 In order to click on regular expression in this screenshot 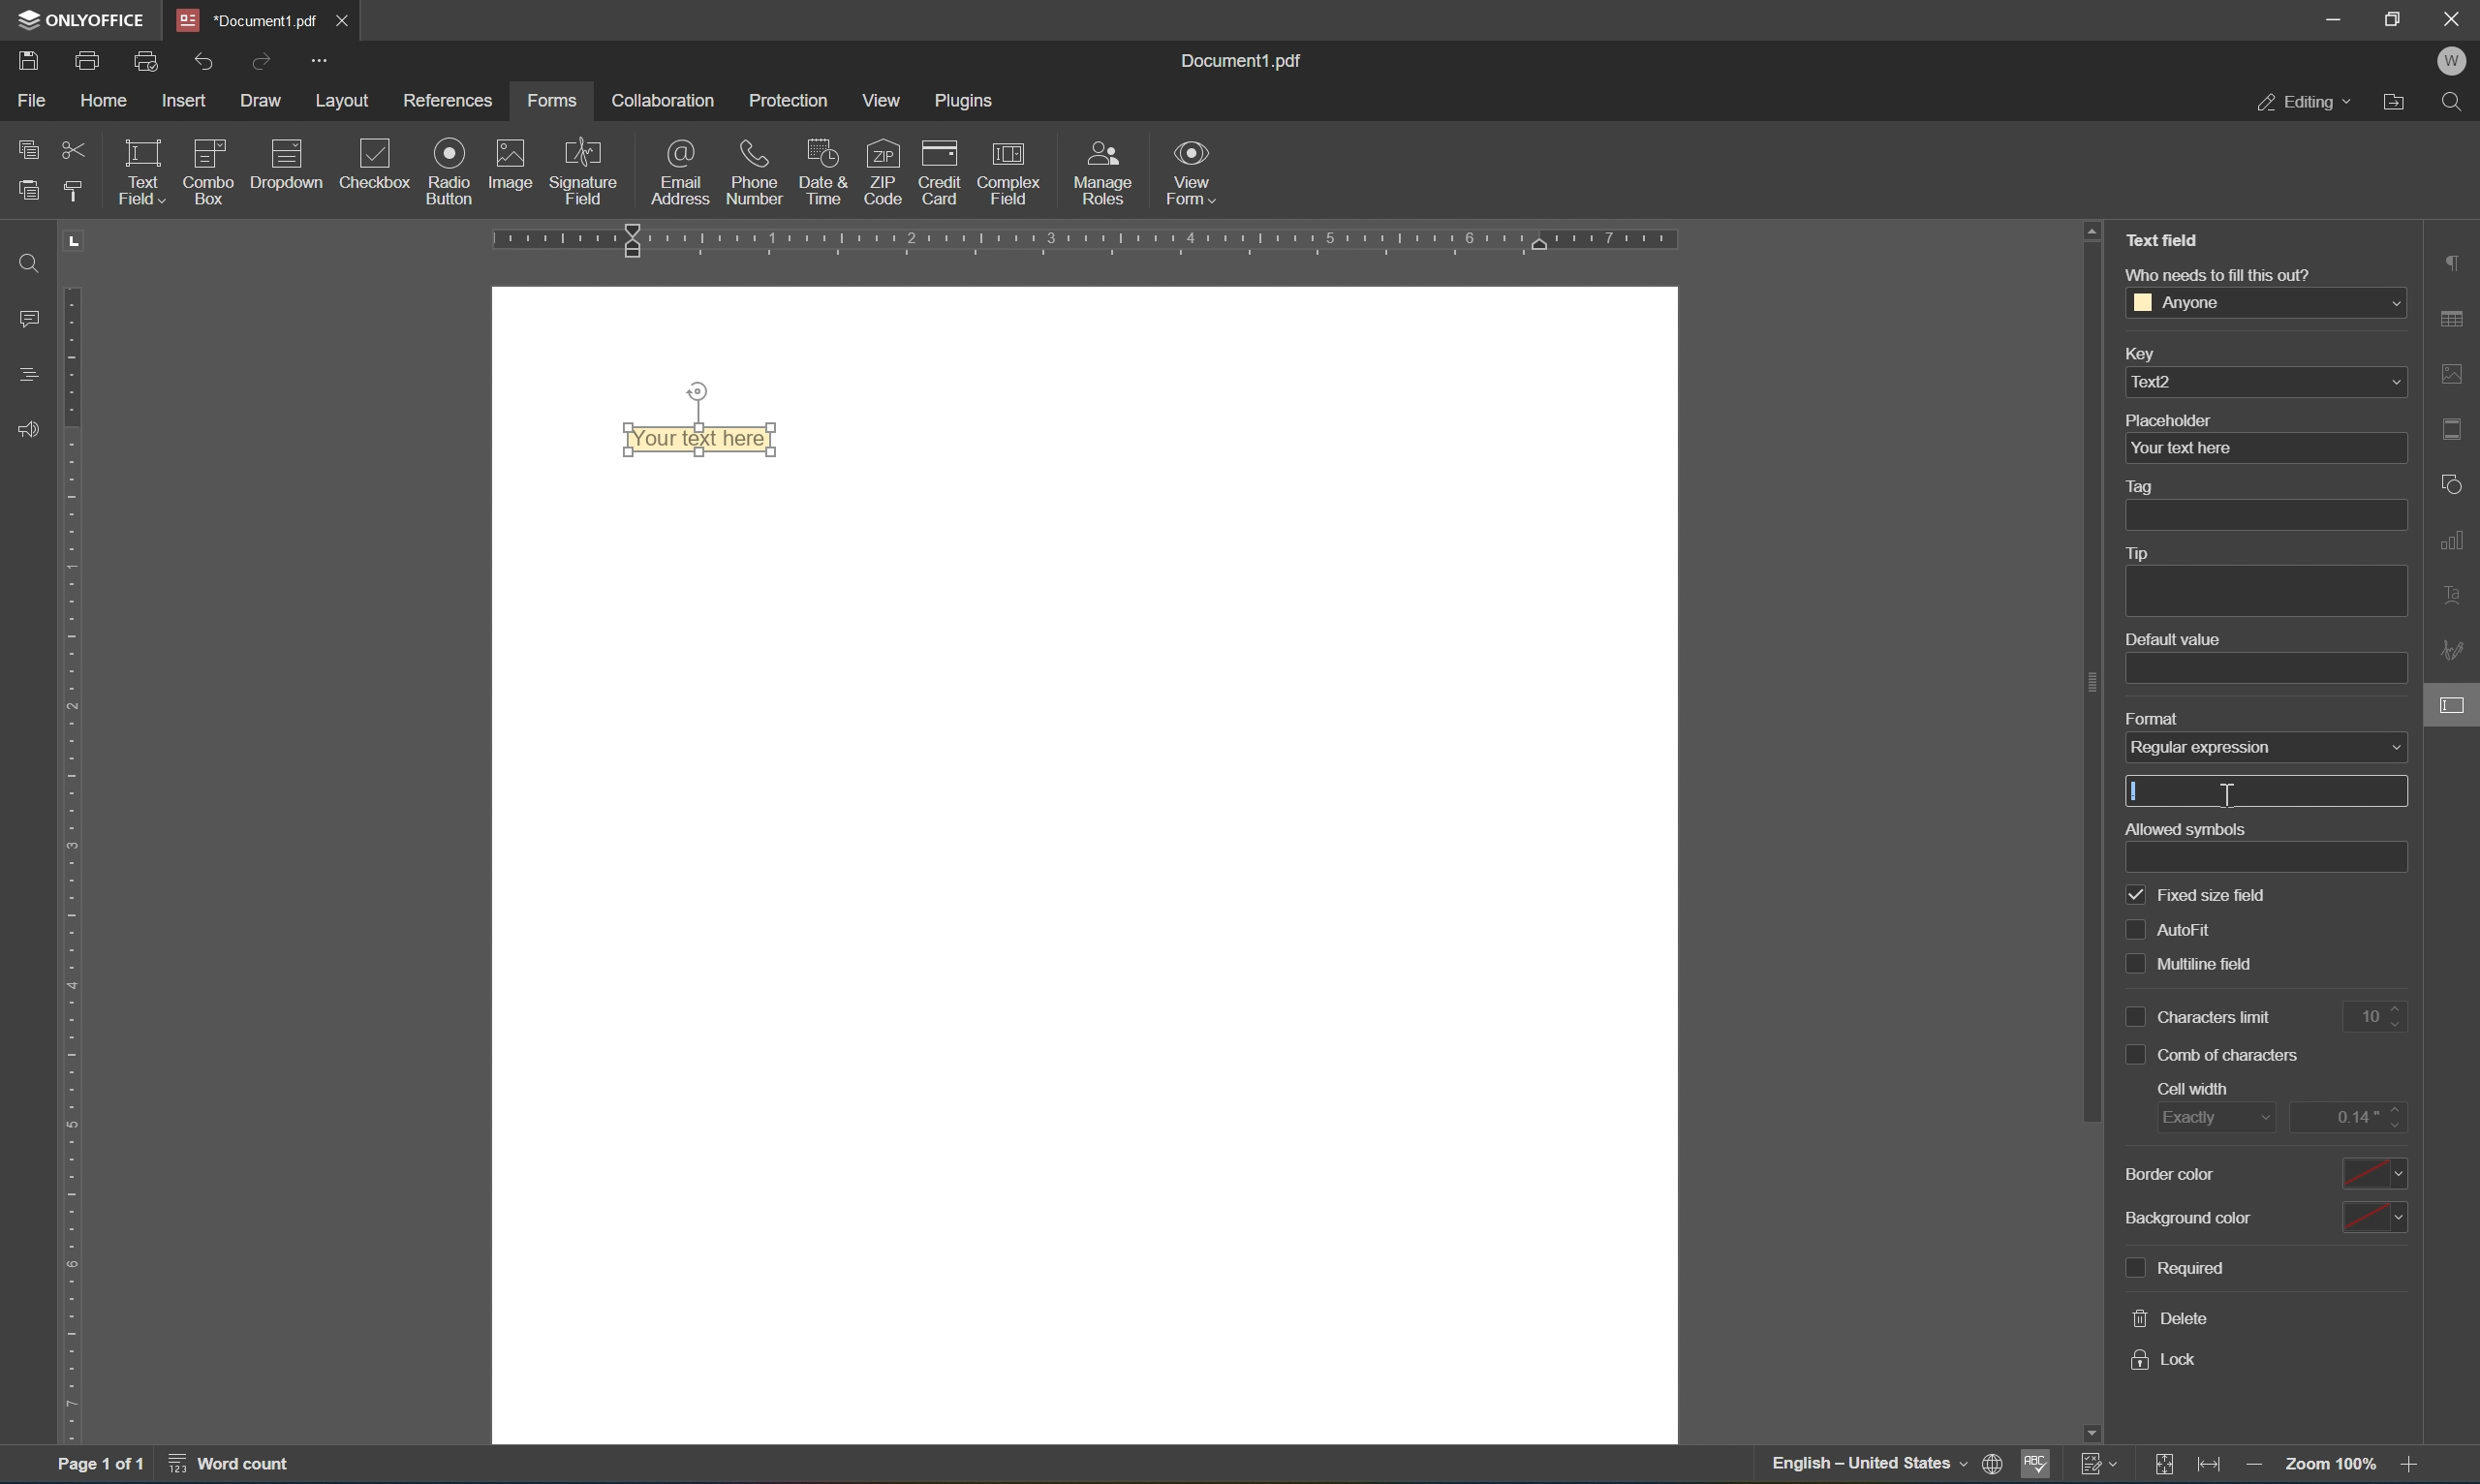, I will do `click(2207, 750)`.